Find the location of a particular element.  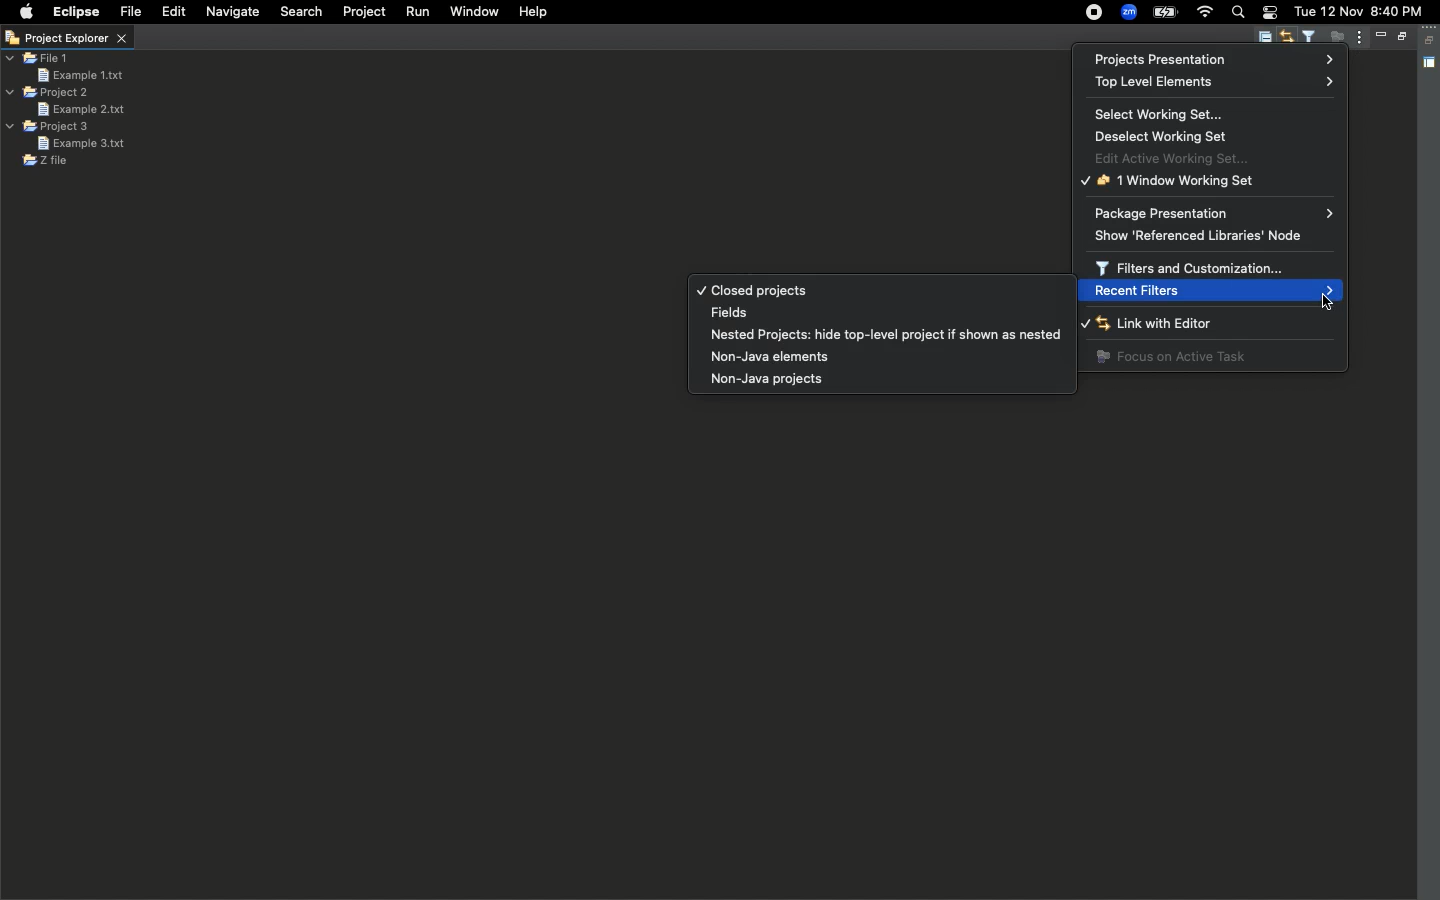

Top level elements is located at coordinates (1212, 83).